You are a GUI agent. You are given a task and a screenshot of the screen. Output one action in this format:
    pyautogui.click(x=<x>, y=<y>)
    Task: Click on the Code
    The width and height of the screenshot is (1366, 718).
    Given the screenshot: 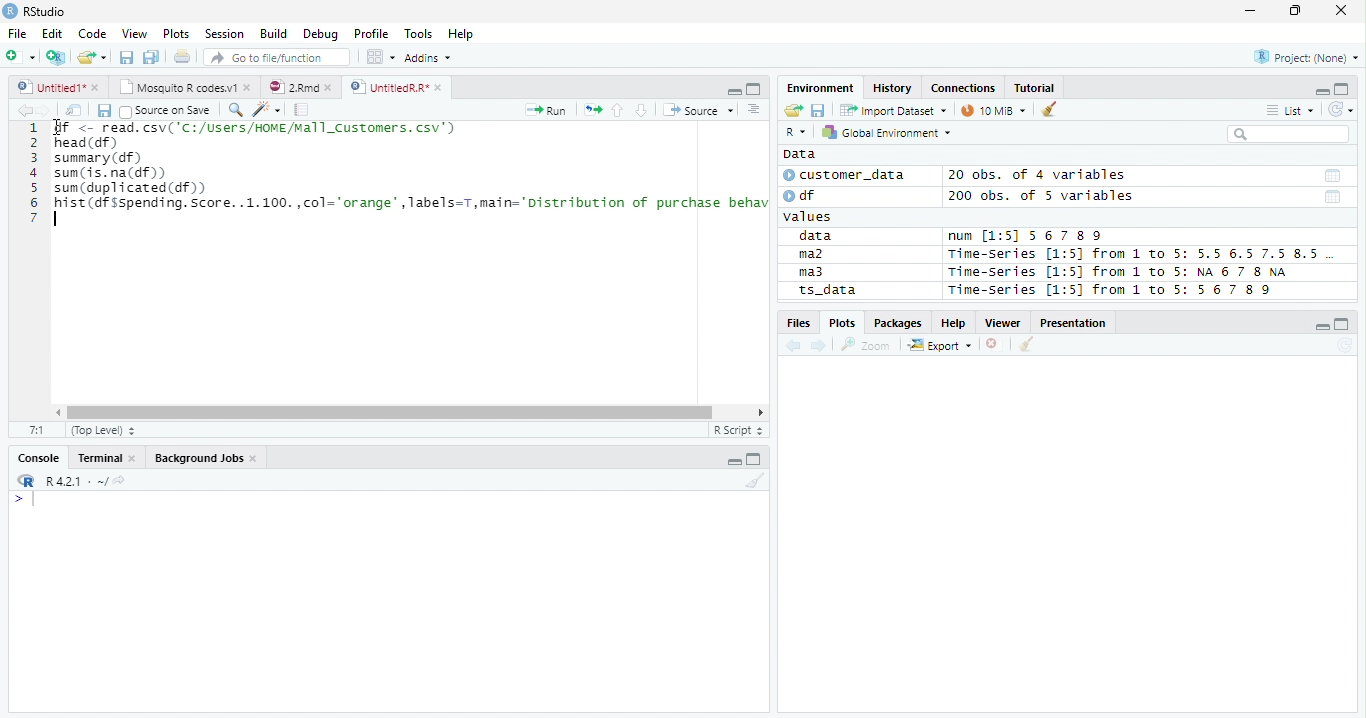 What is the action you would take?
    pyautogui.click(x=94, y=34)
    